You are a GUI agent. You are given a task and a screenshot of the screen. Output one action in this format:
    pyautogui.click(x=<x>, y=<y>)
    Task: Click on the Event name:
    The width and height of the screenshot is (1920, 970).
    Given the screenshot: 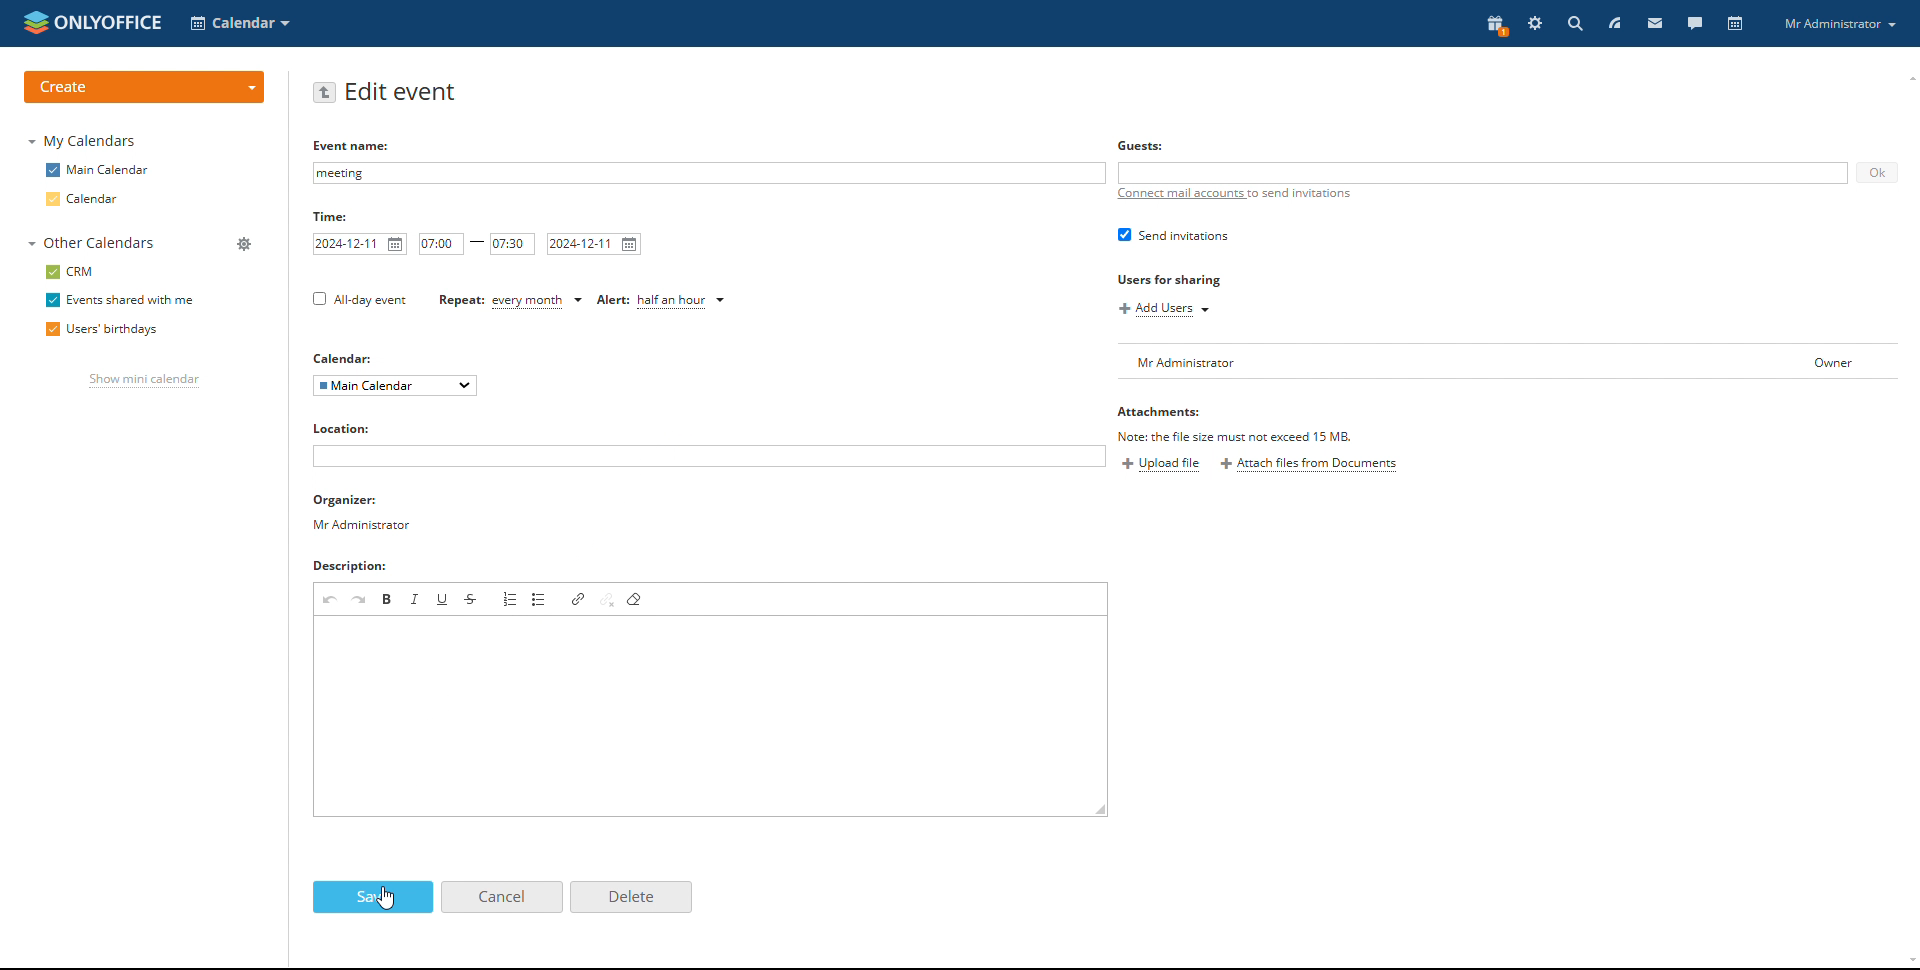 What is the action you would take?
    pyautogui.click(x=346, y=146)
    